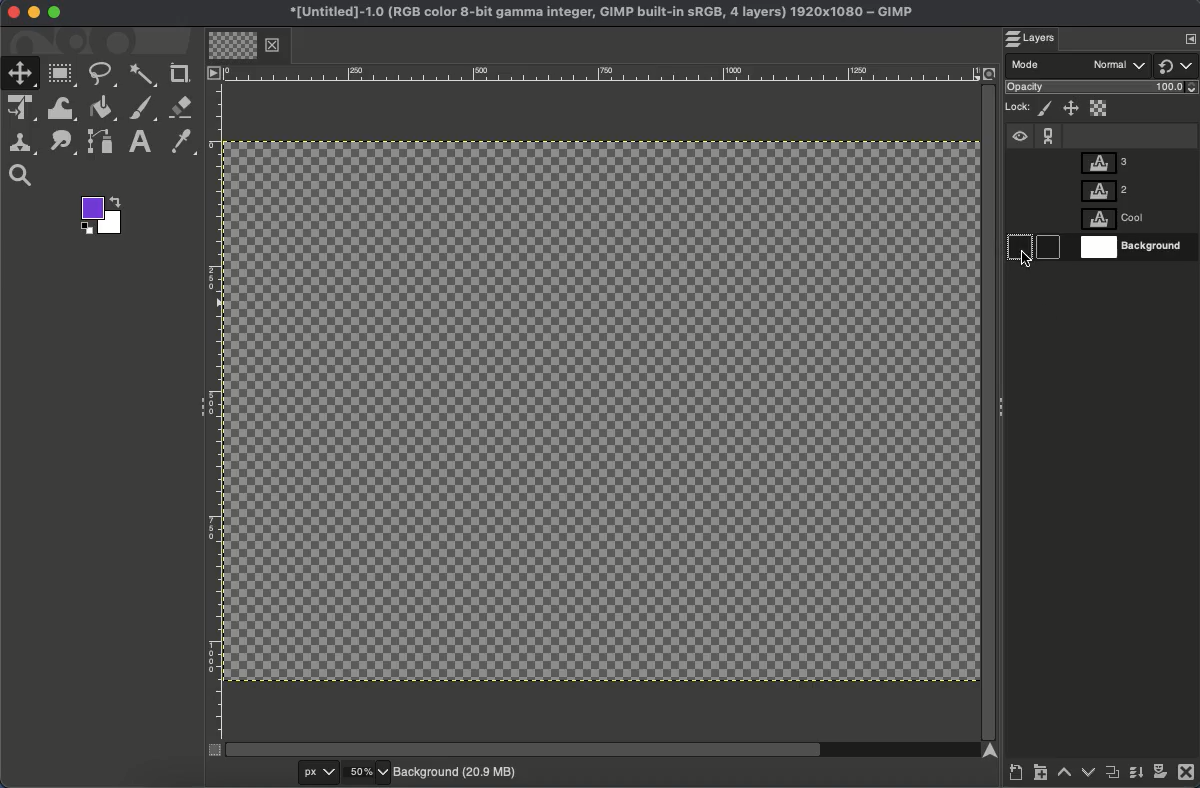 The height and width of the screenshot is (788, 1200). What do you see at coordinates (61, 143) in the screenshot?
I see `Smudge` at bounding box center [61, 143].